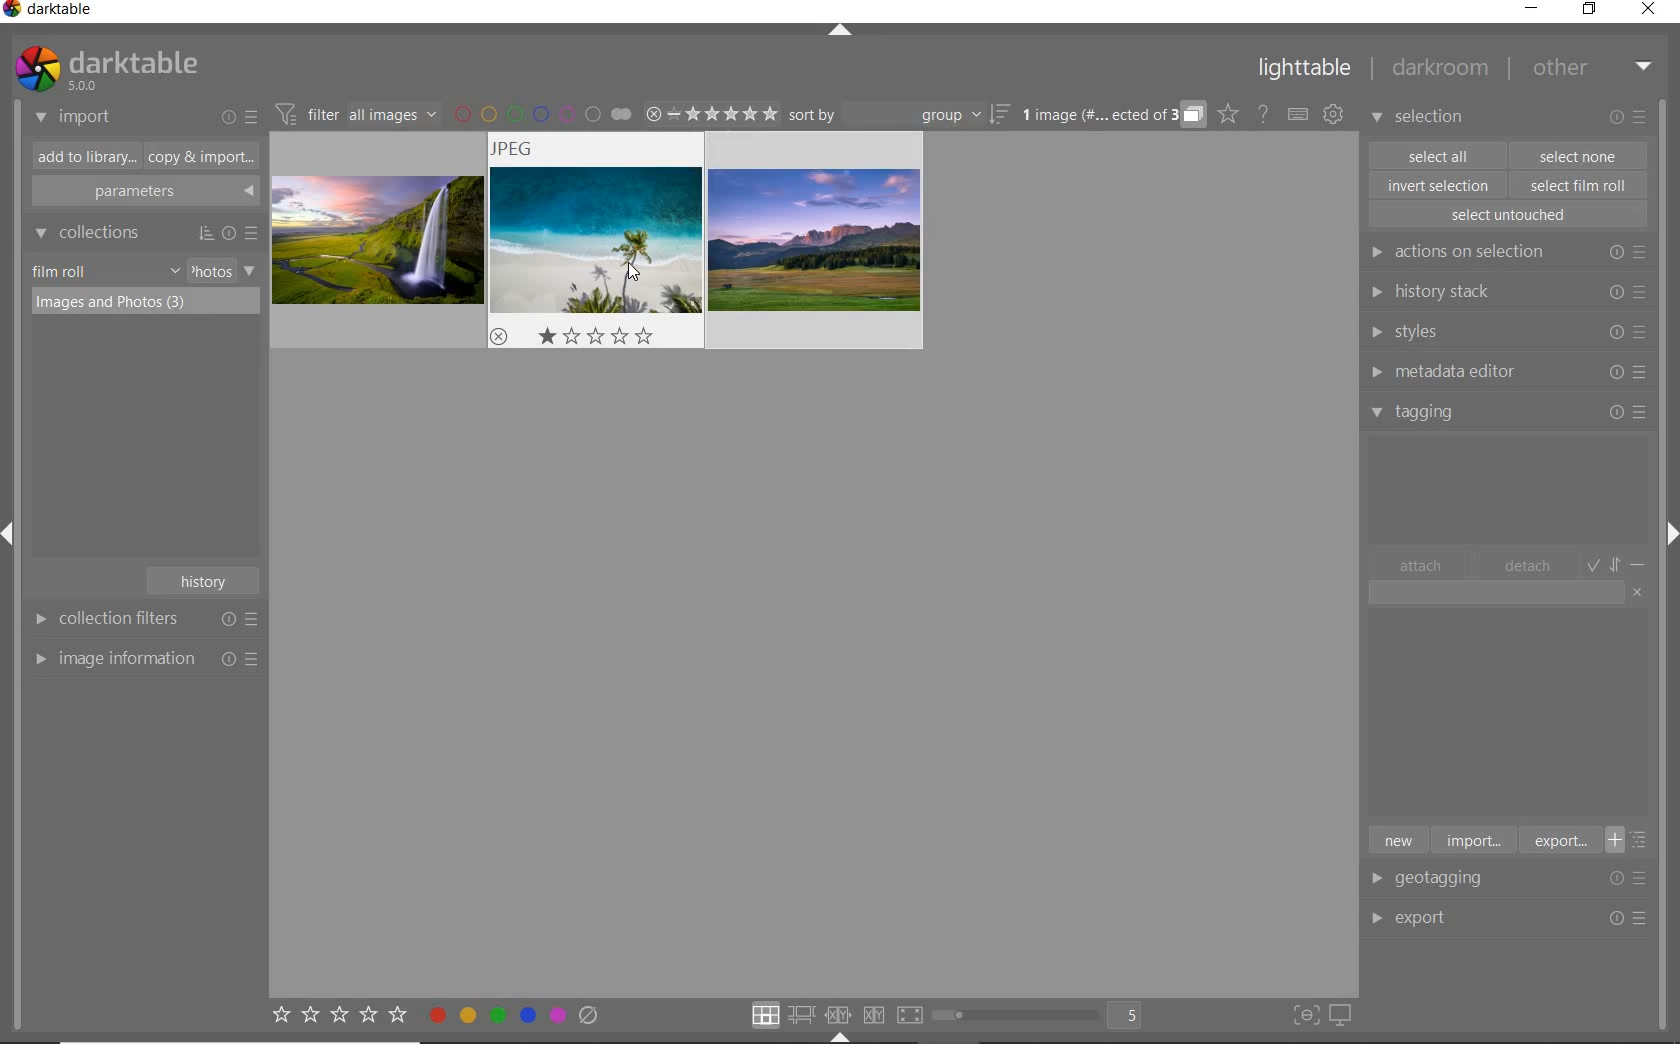 This screenshot has width=1680, height=1044. What do you see at coordinates (1618, 563) in the screenshot?
I see `toggle` at bounding box center [1618, 563].